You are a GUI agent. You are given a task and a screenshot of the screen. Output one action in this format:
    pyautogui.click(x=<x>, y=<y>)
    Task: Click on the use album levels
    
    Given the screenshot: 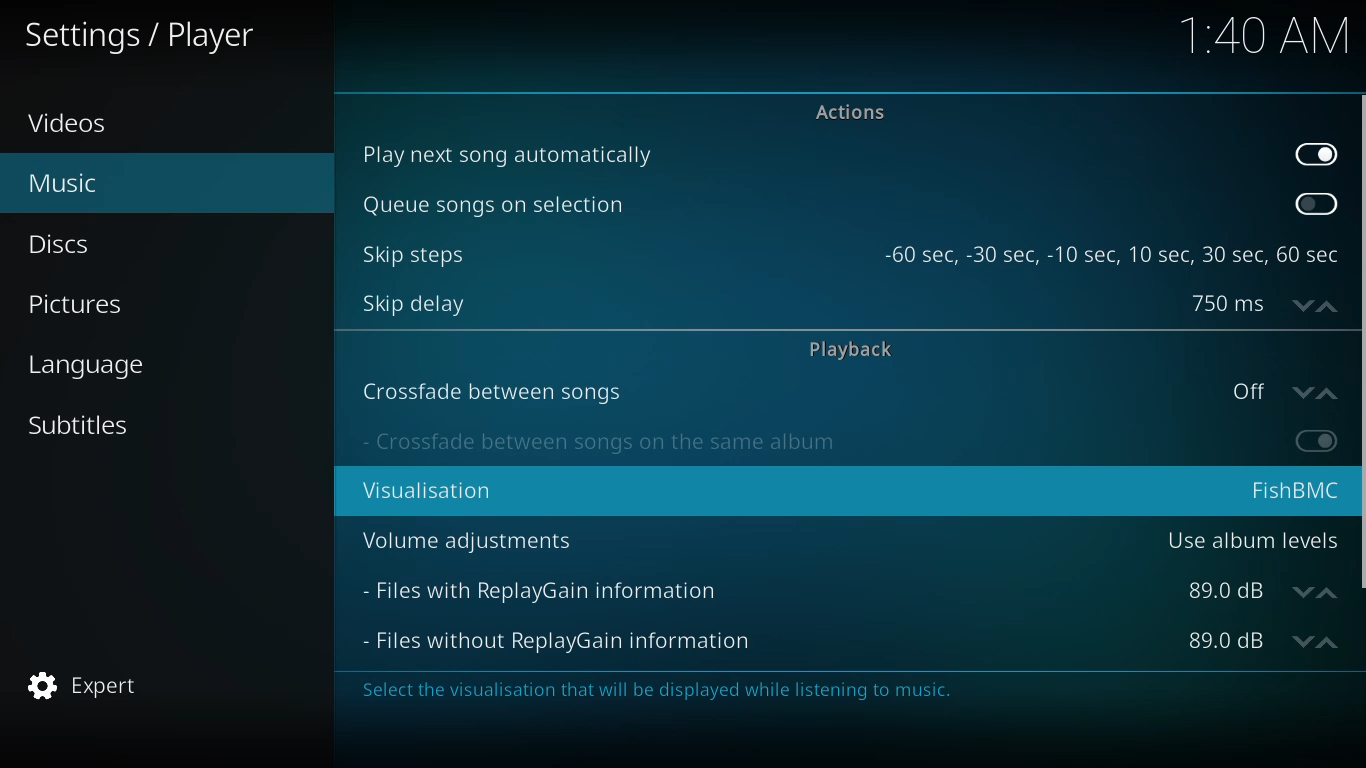 What is the action you would take?
    pyautogui.click(x=1251, y=543)
    